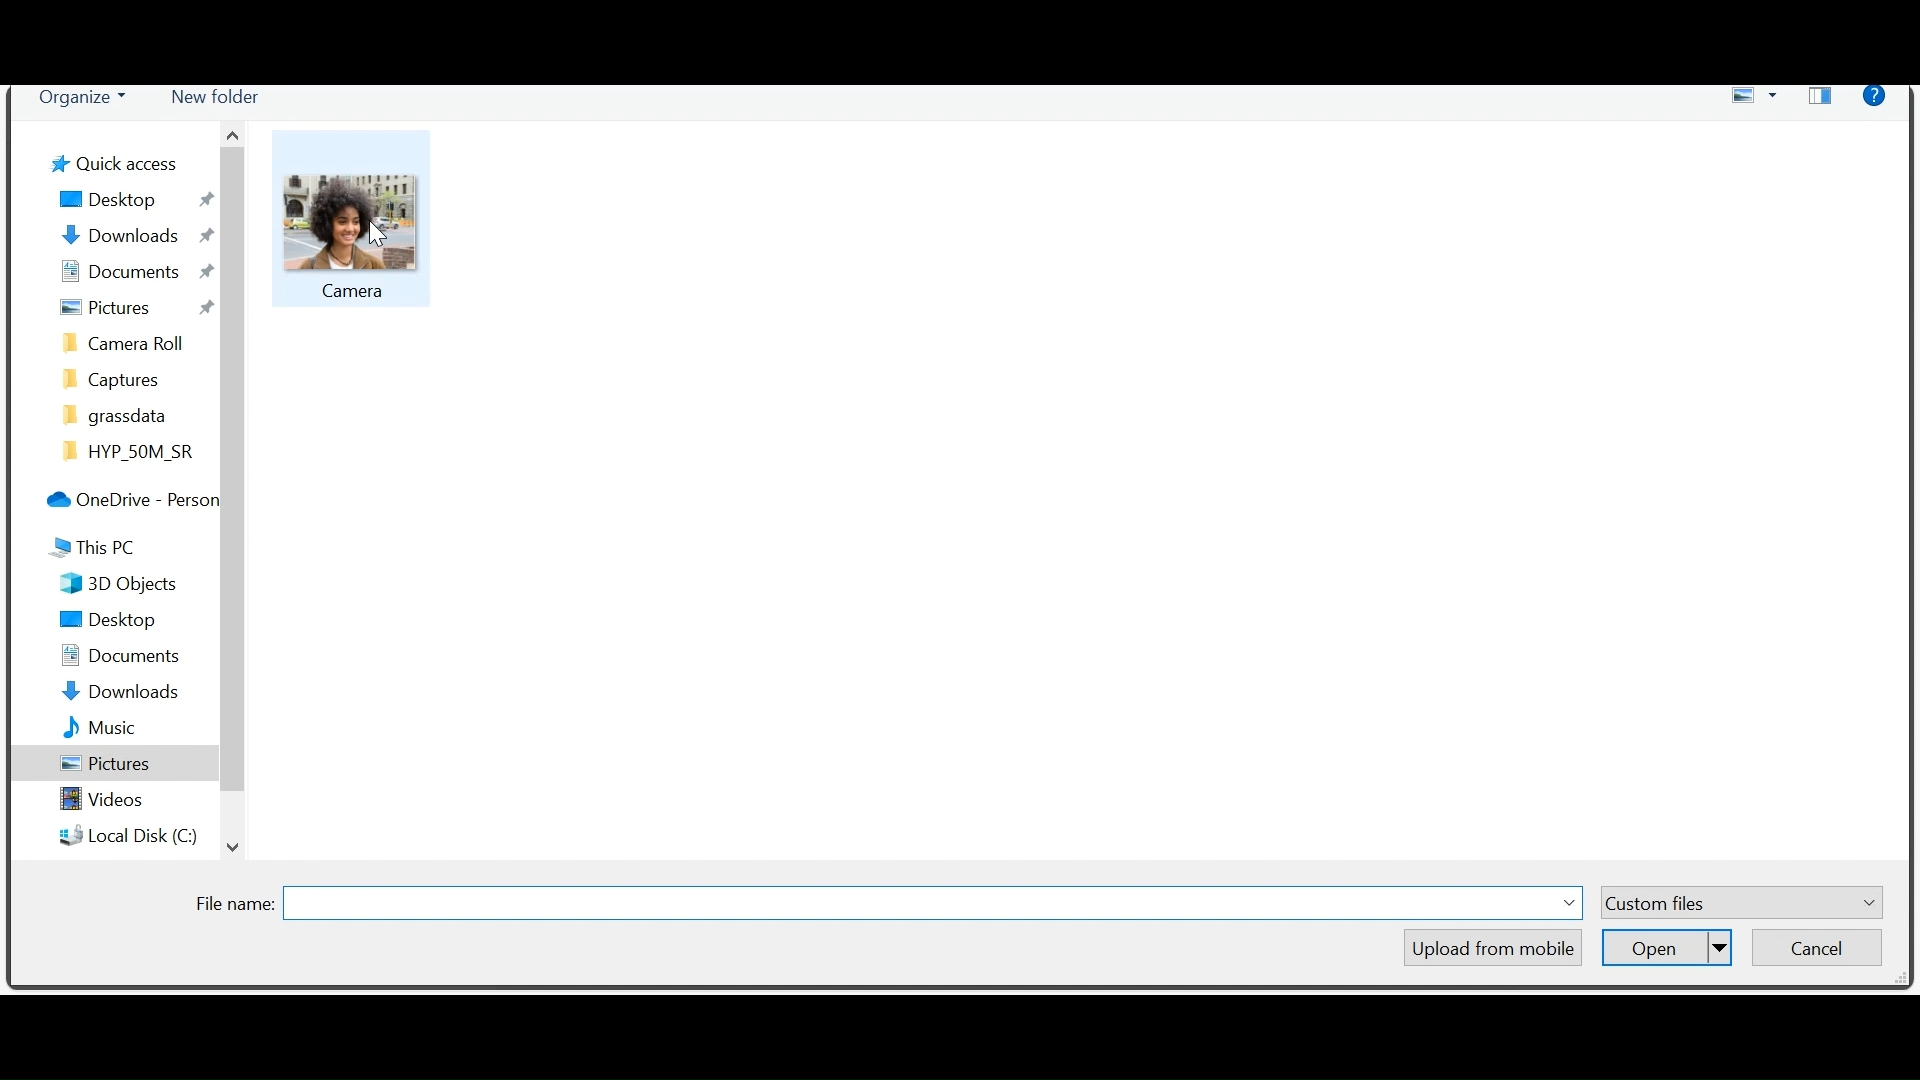 This screenshot has height=1080, width=1920. What do you see at coordinates (230, 848) in the screenshot?
I see `Scroll down` at bounding box center [230, 848].